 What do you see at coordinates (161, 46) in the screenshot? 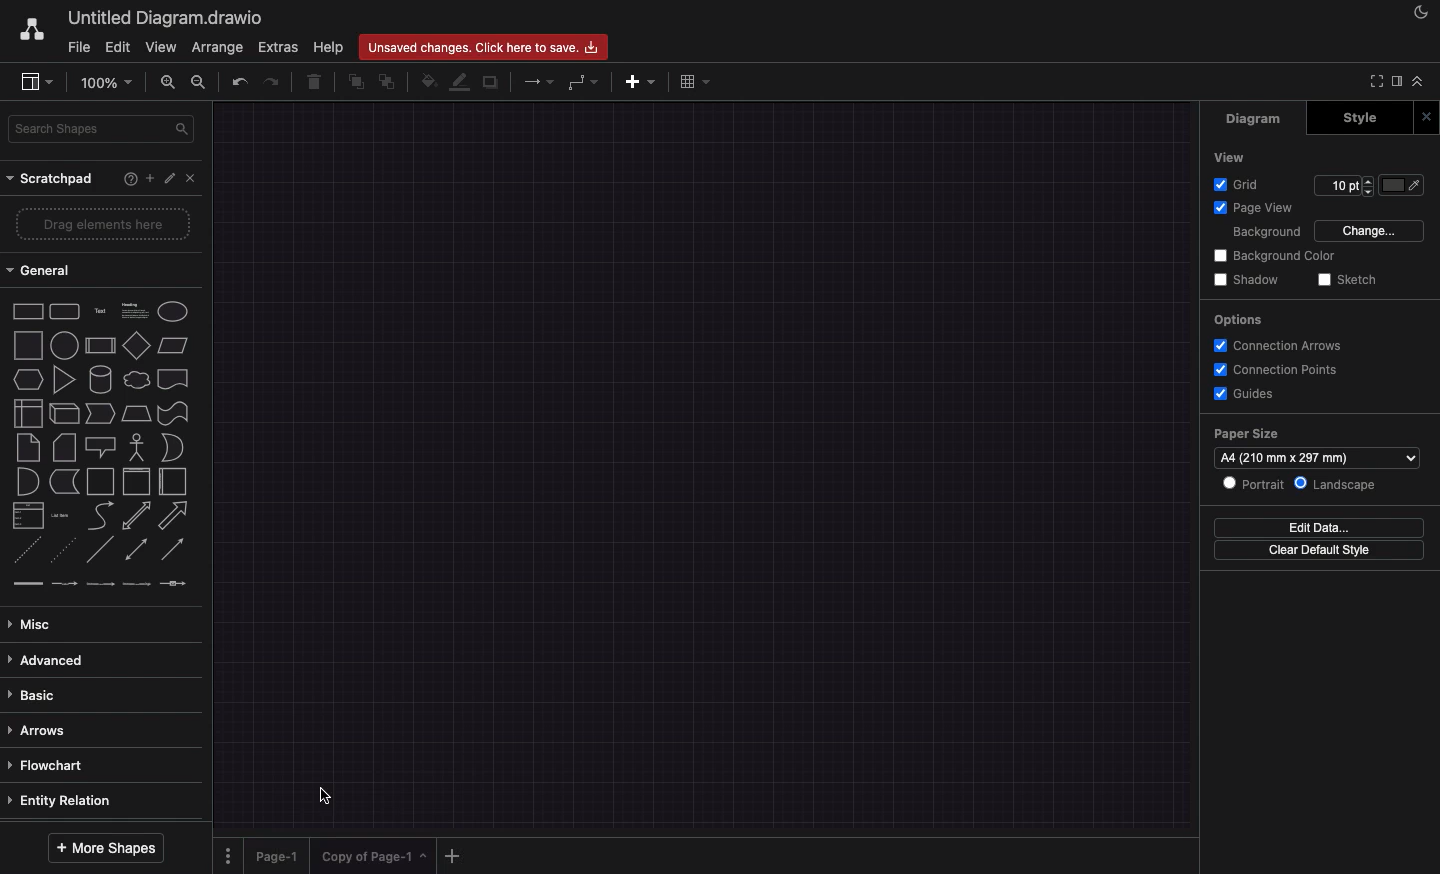
I see `view` at bounding box center [161, 46].